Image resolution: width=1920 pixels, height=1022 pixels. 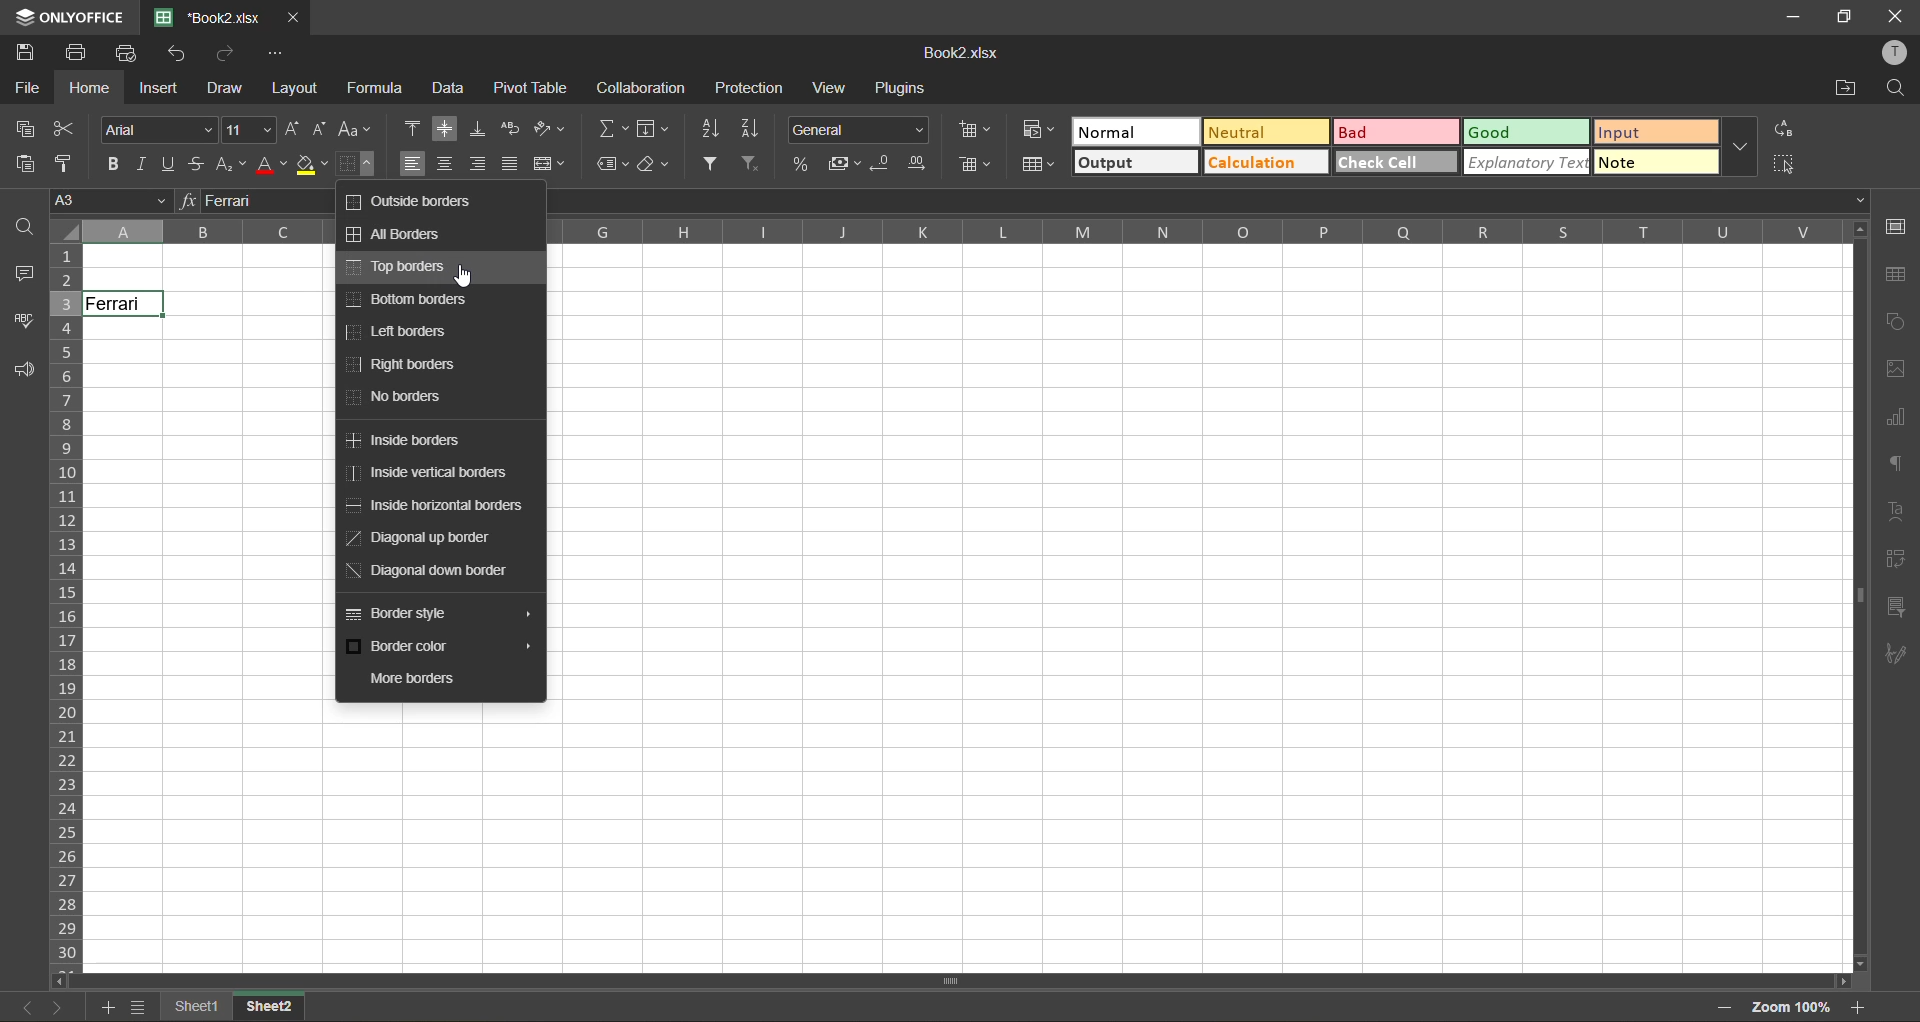 I want to click on orientation, so click(x=552, y=125).